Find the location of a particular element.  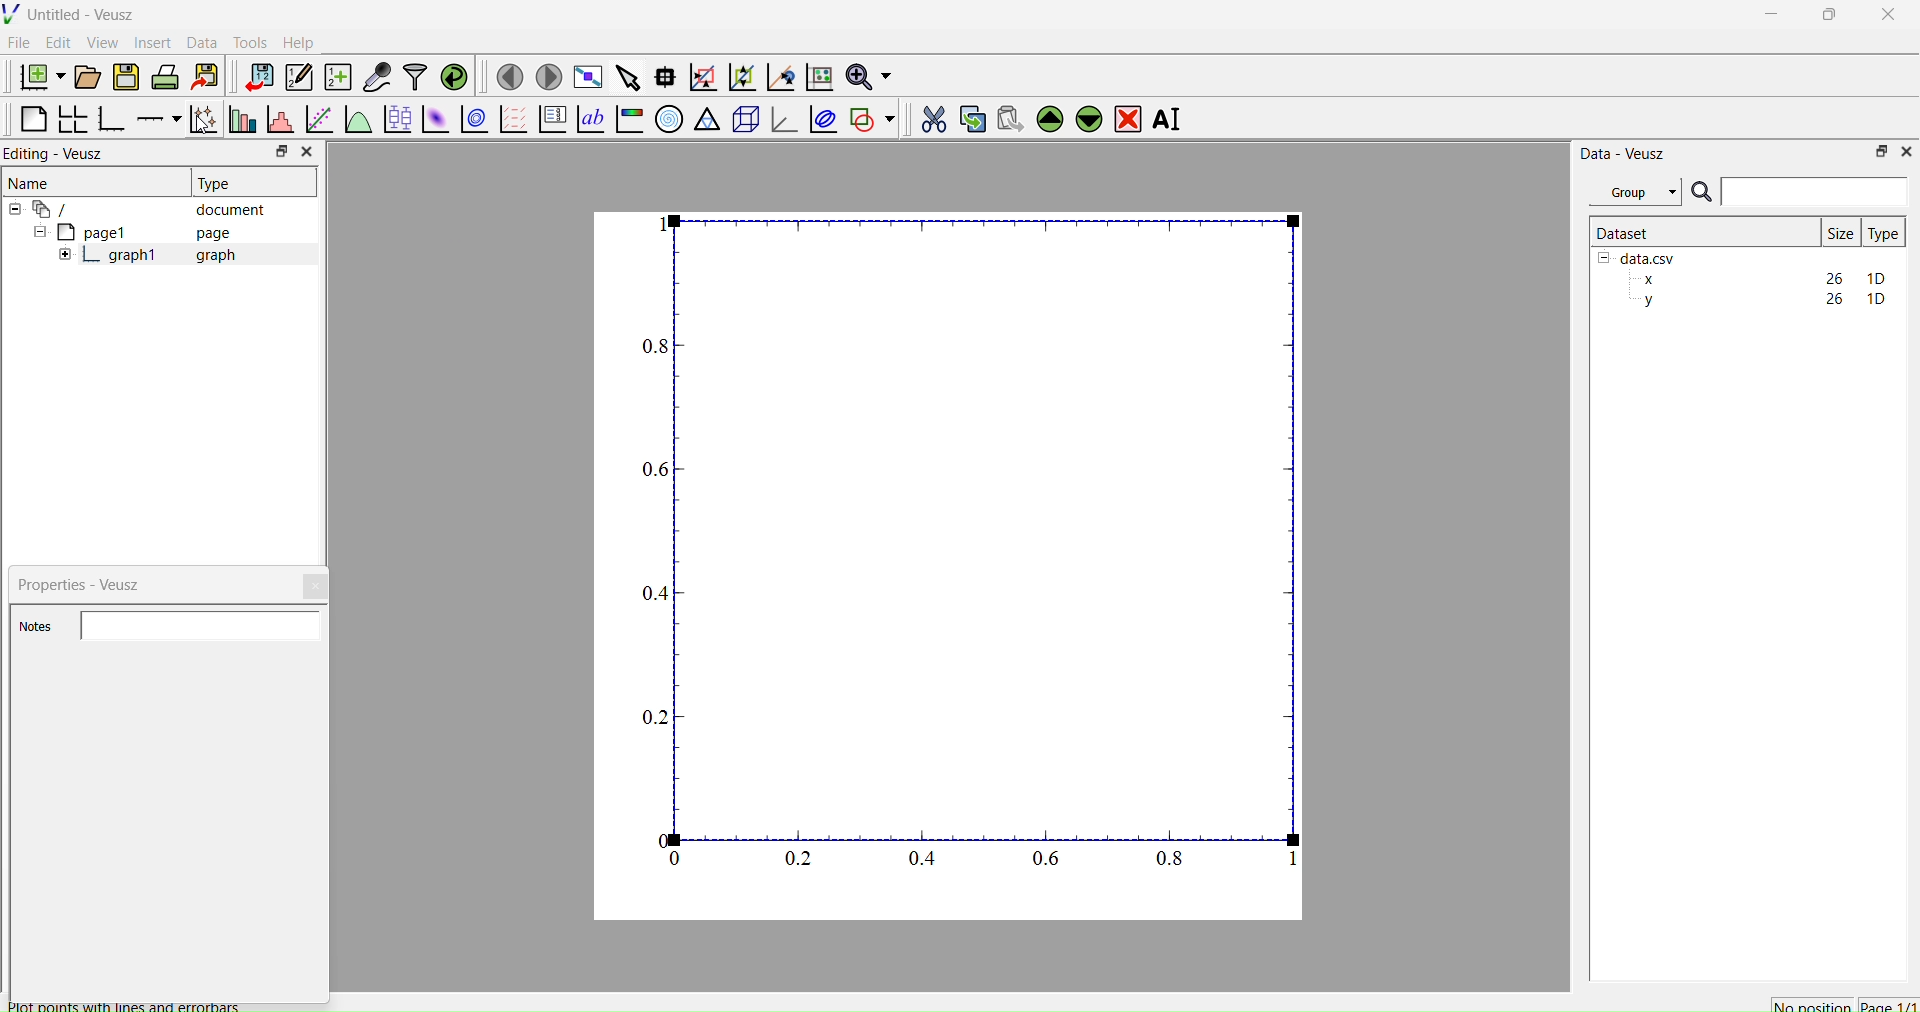

3d Graph is located at coordinates (780, 118).